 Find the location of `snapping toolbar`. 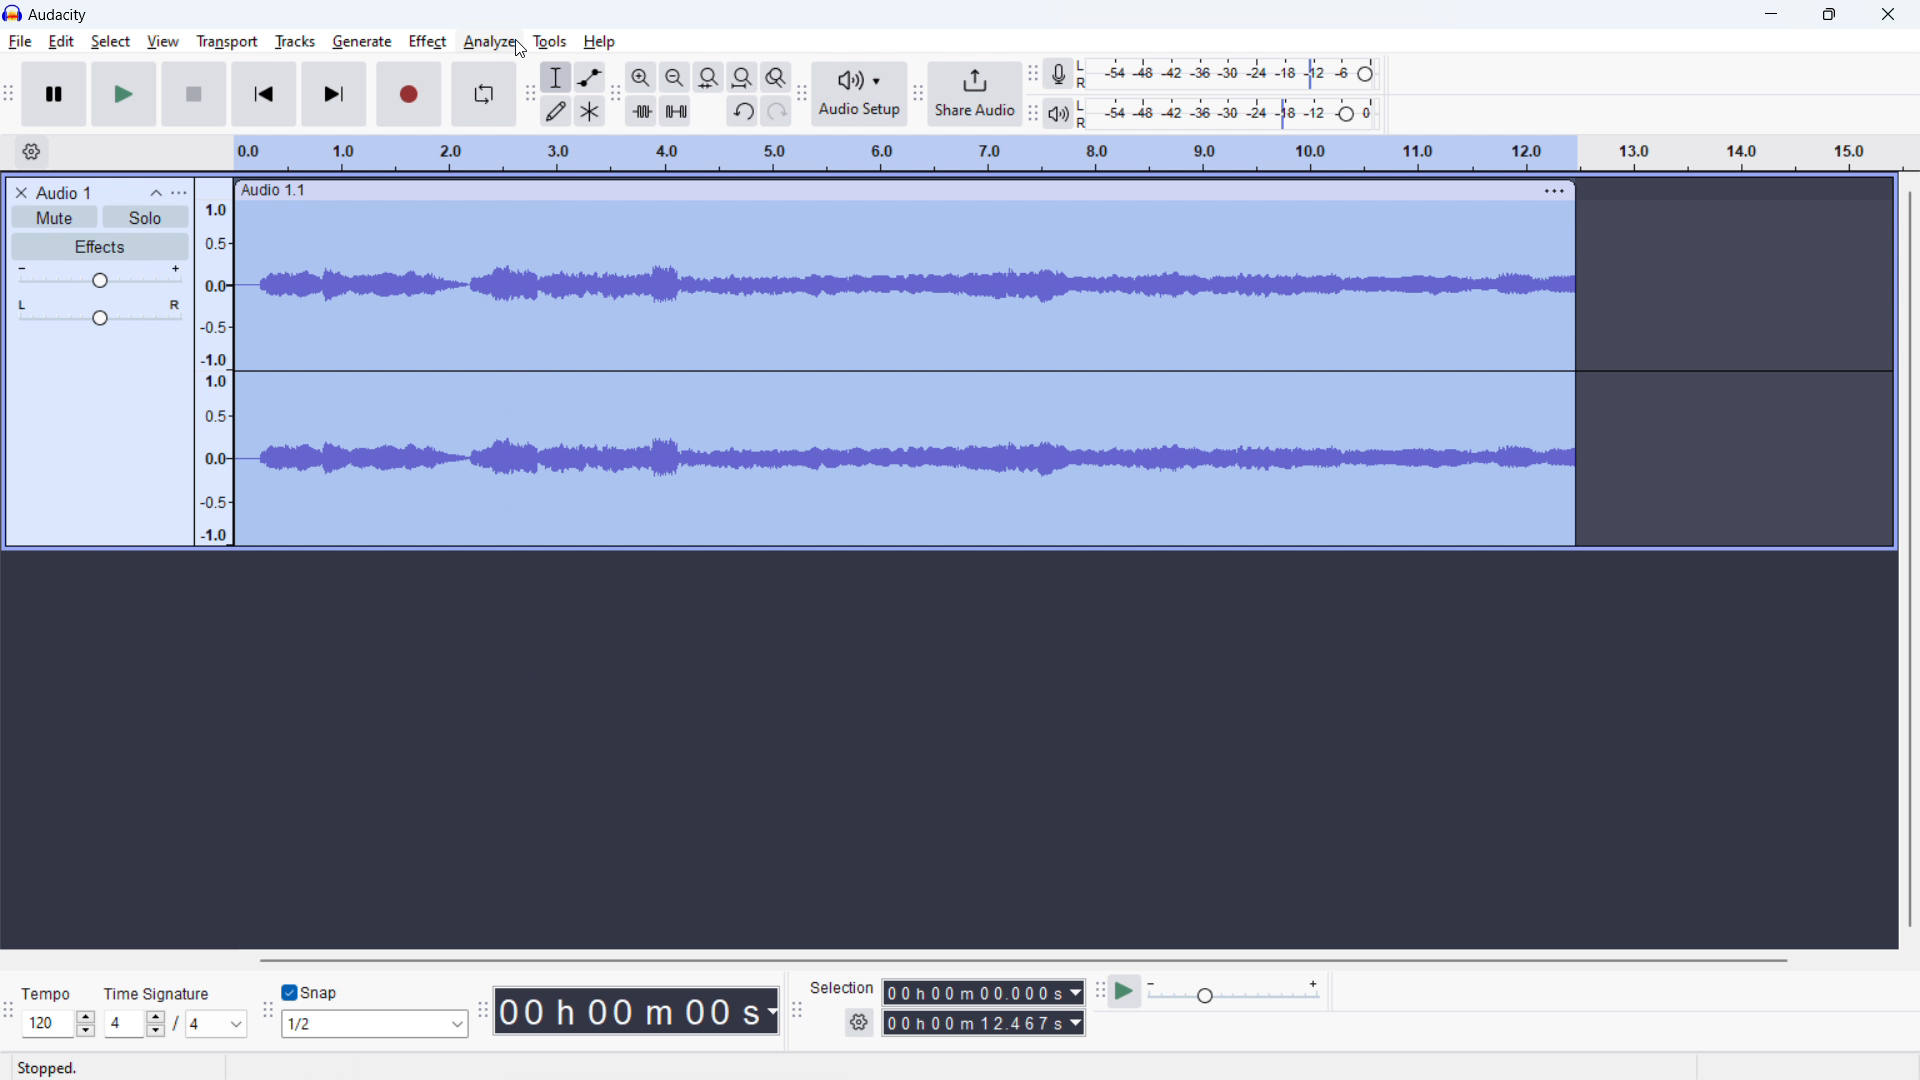

snapping toolbar is located at coordinates (267, 1010).